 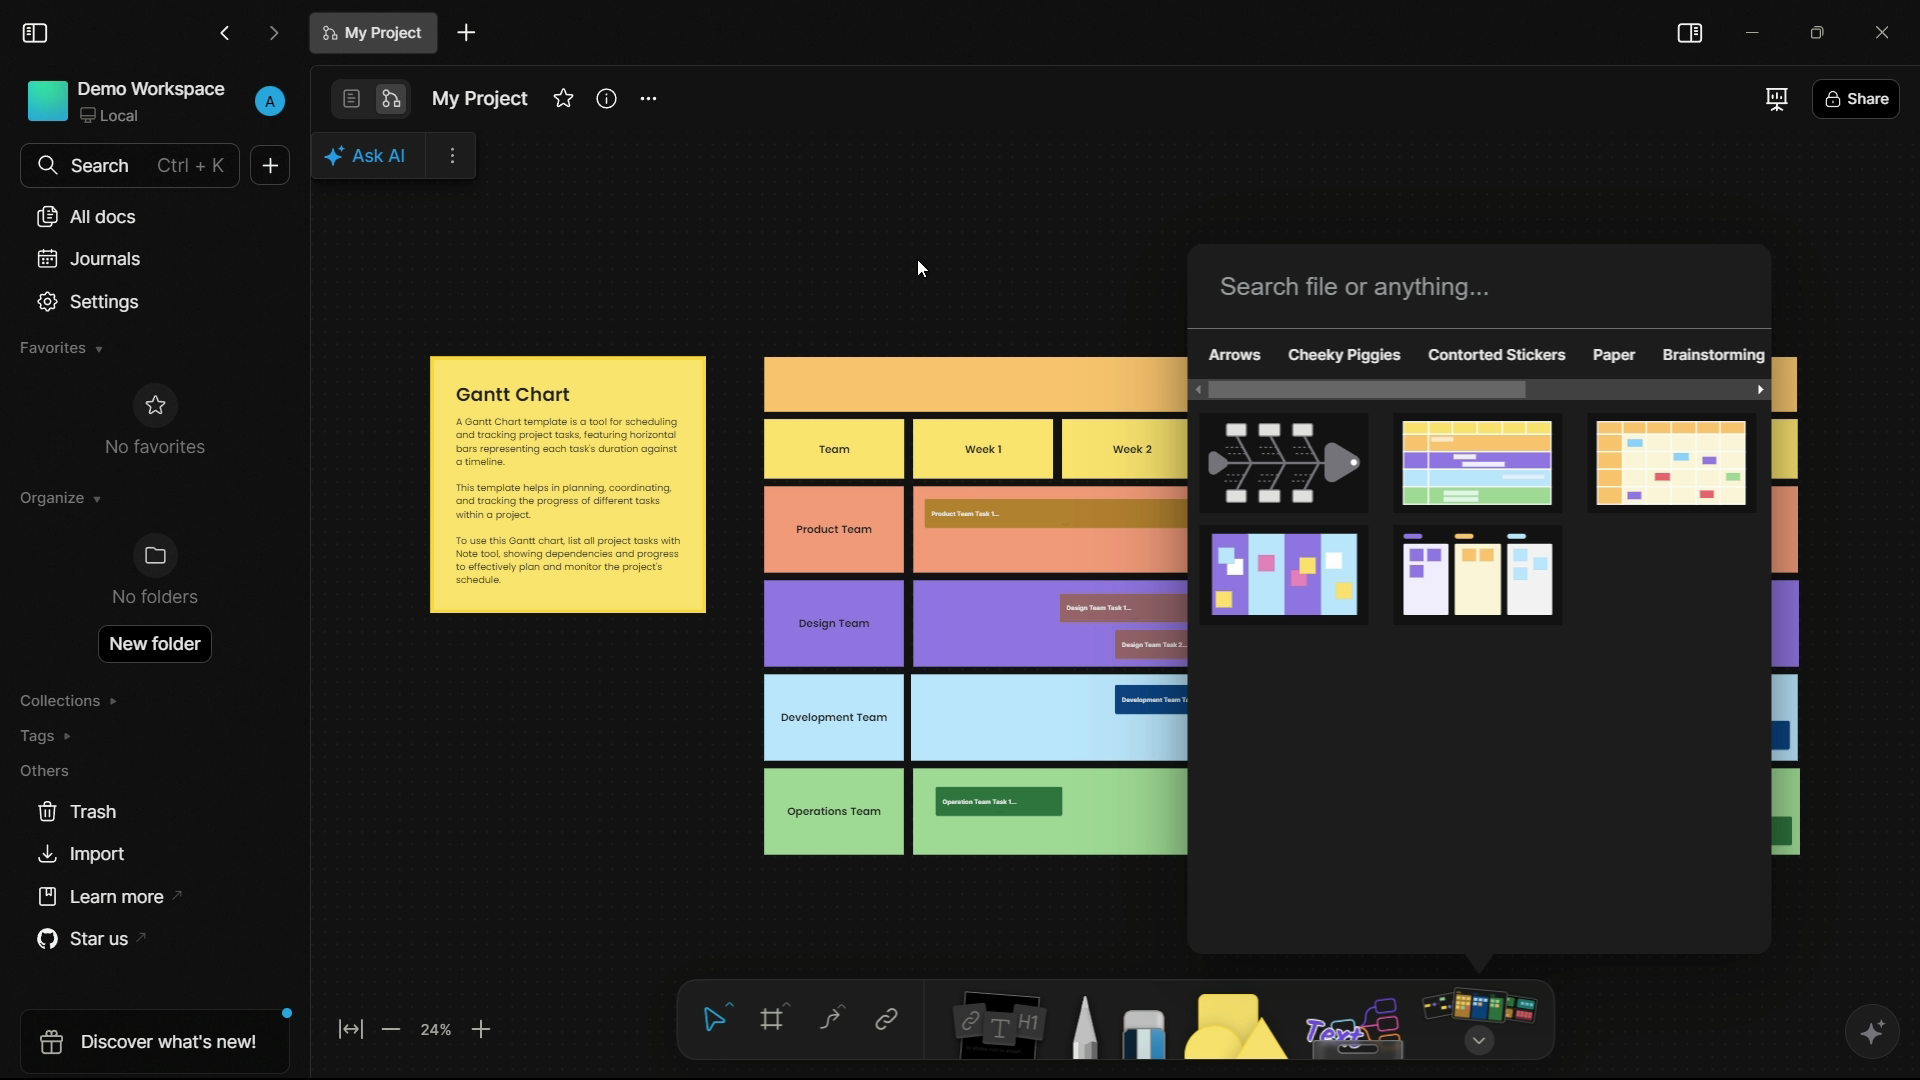 I want to click on toggle sidebar, so click(x=35, y=33).